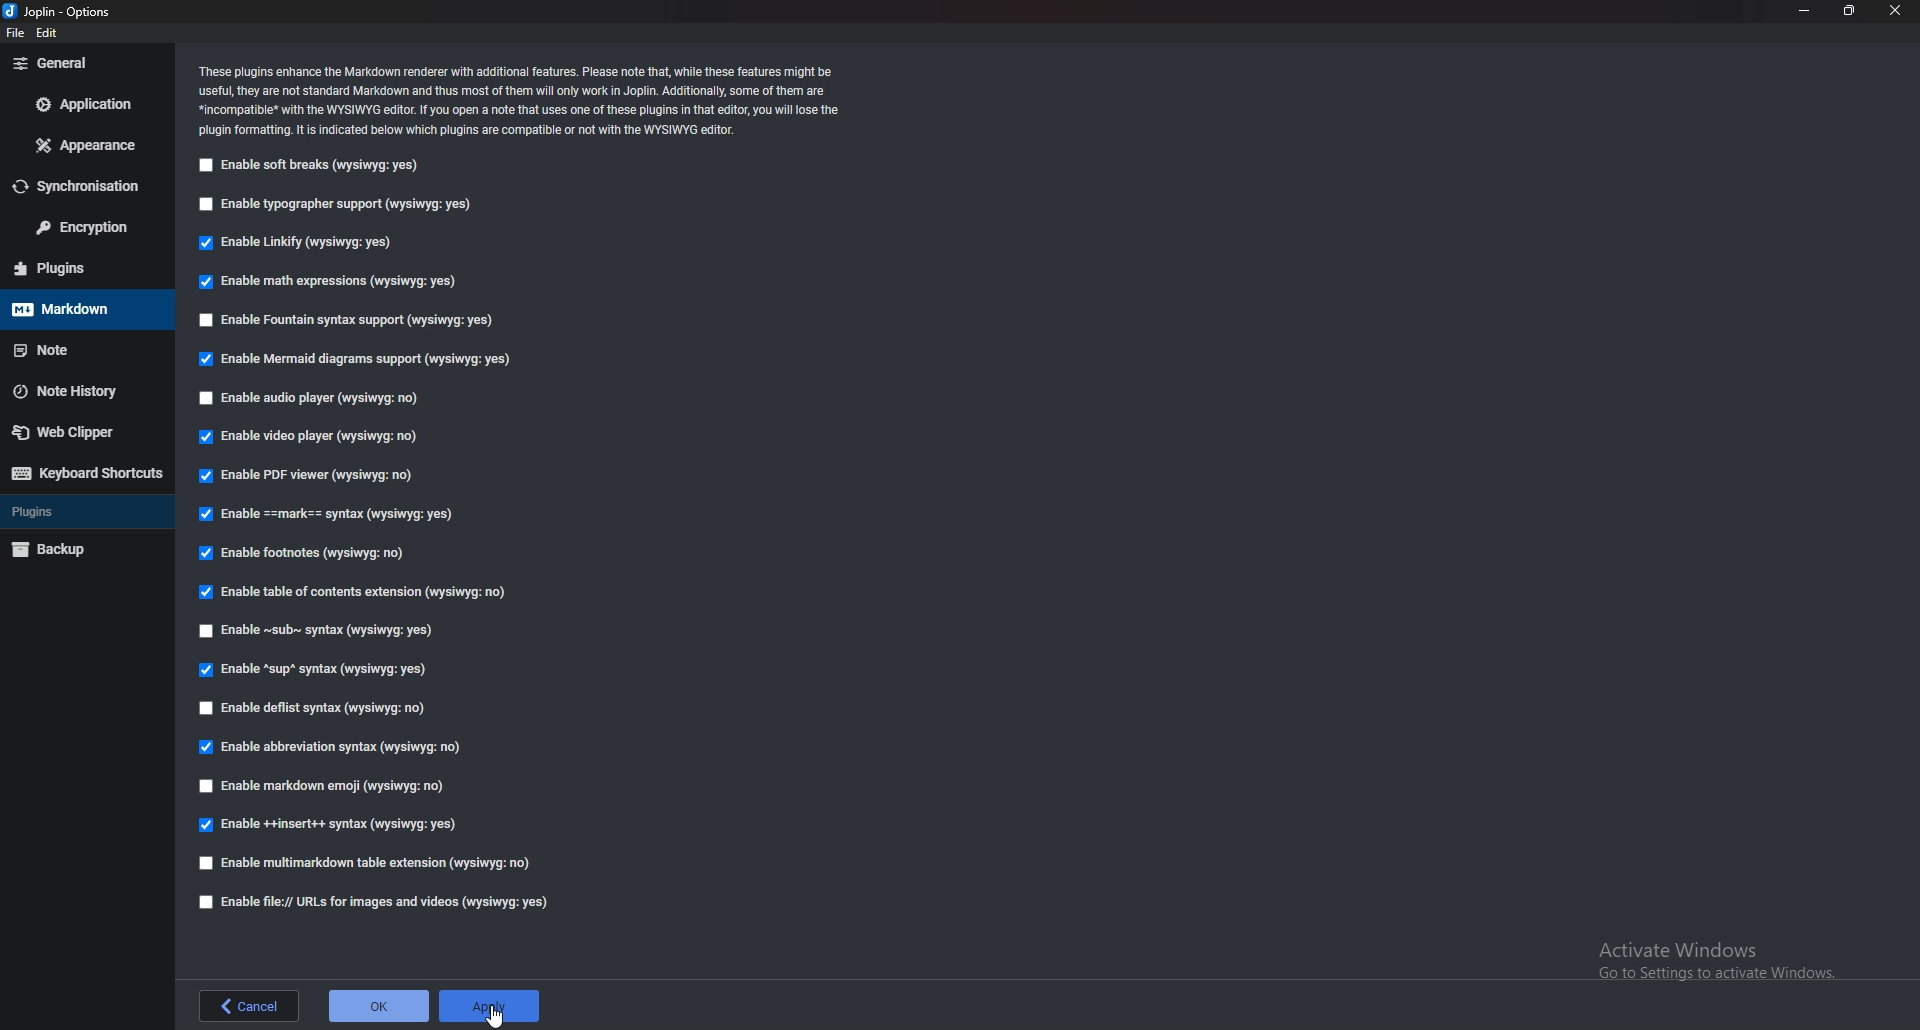 Image resolution: width=1920 pixels, height=1030 pixels. I want to click on Info, so click(523, 98).